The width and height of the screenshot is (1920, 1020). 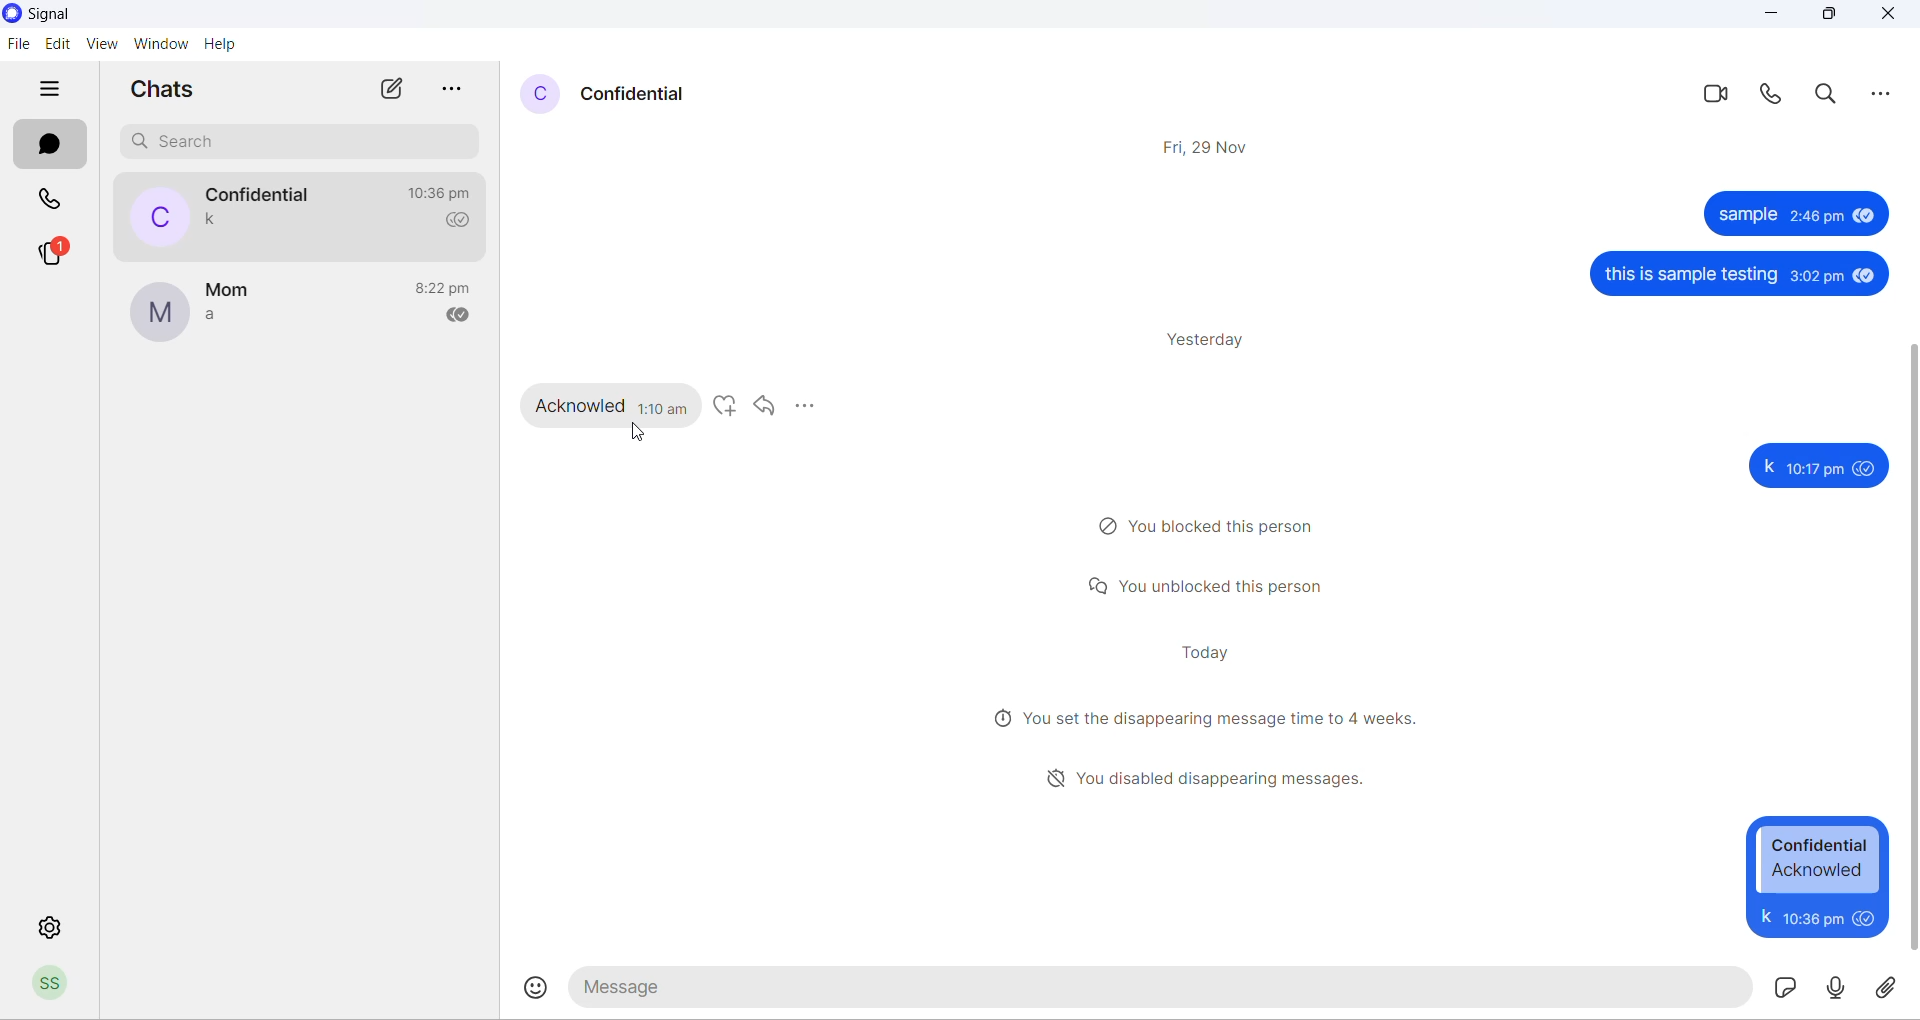 What do you see at coordinates (1826, 14) in the screenshot?
I see `maximize` at bounding box center [1826, 14].